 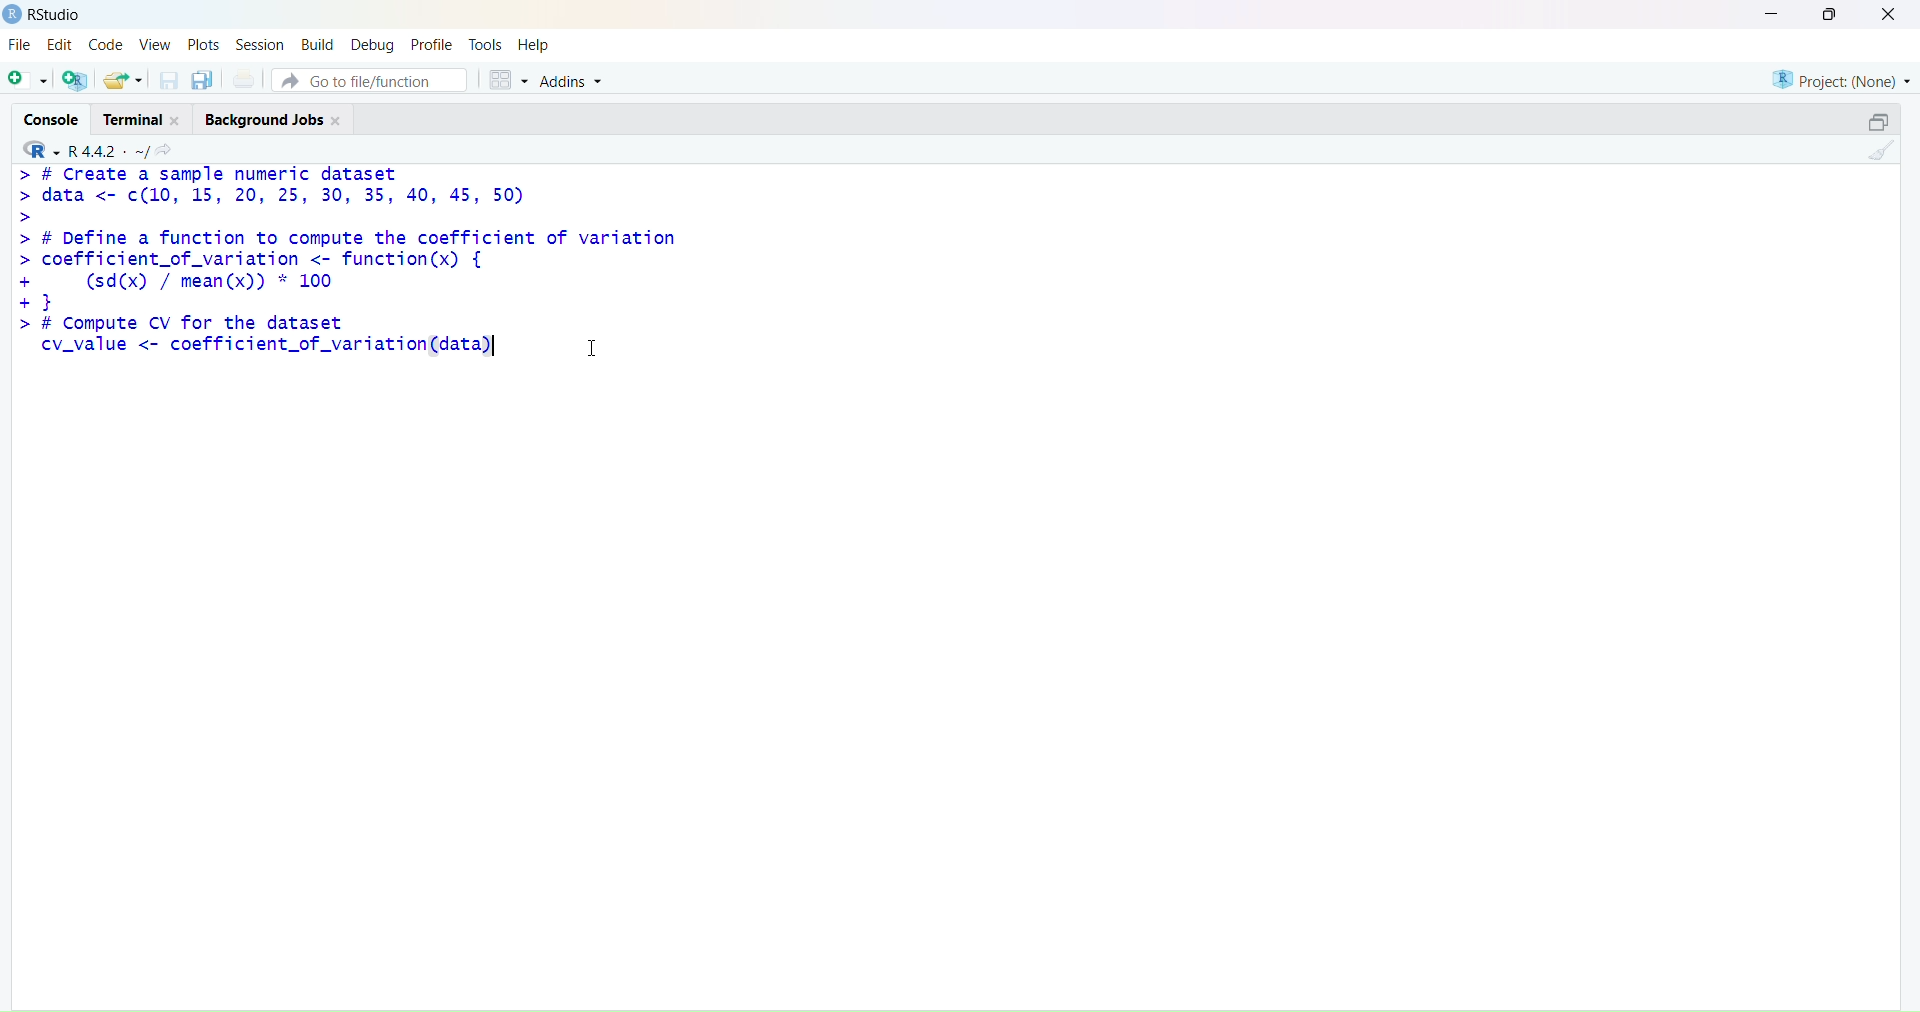 I want to click on share icon, so click(x=165, y=150).